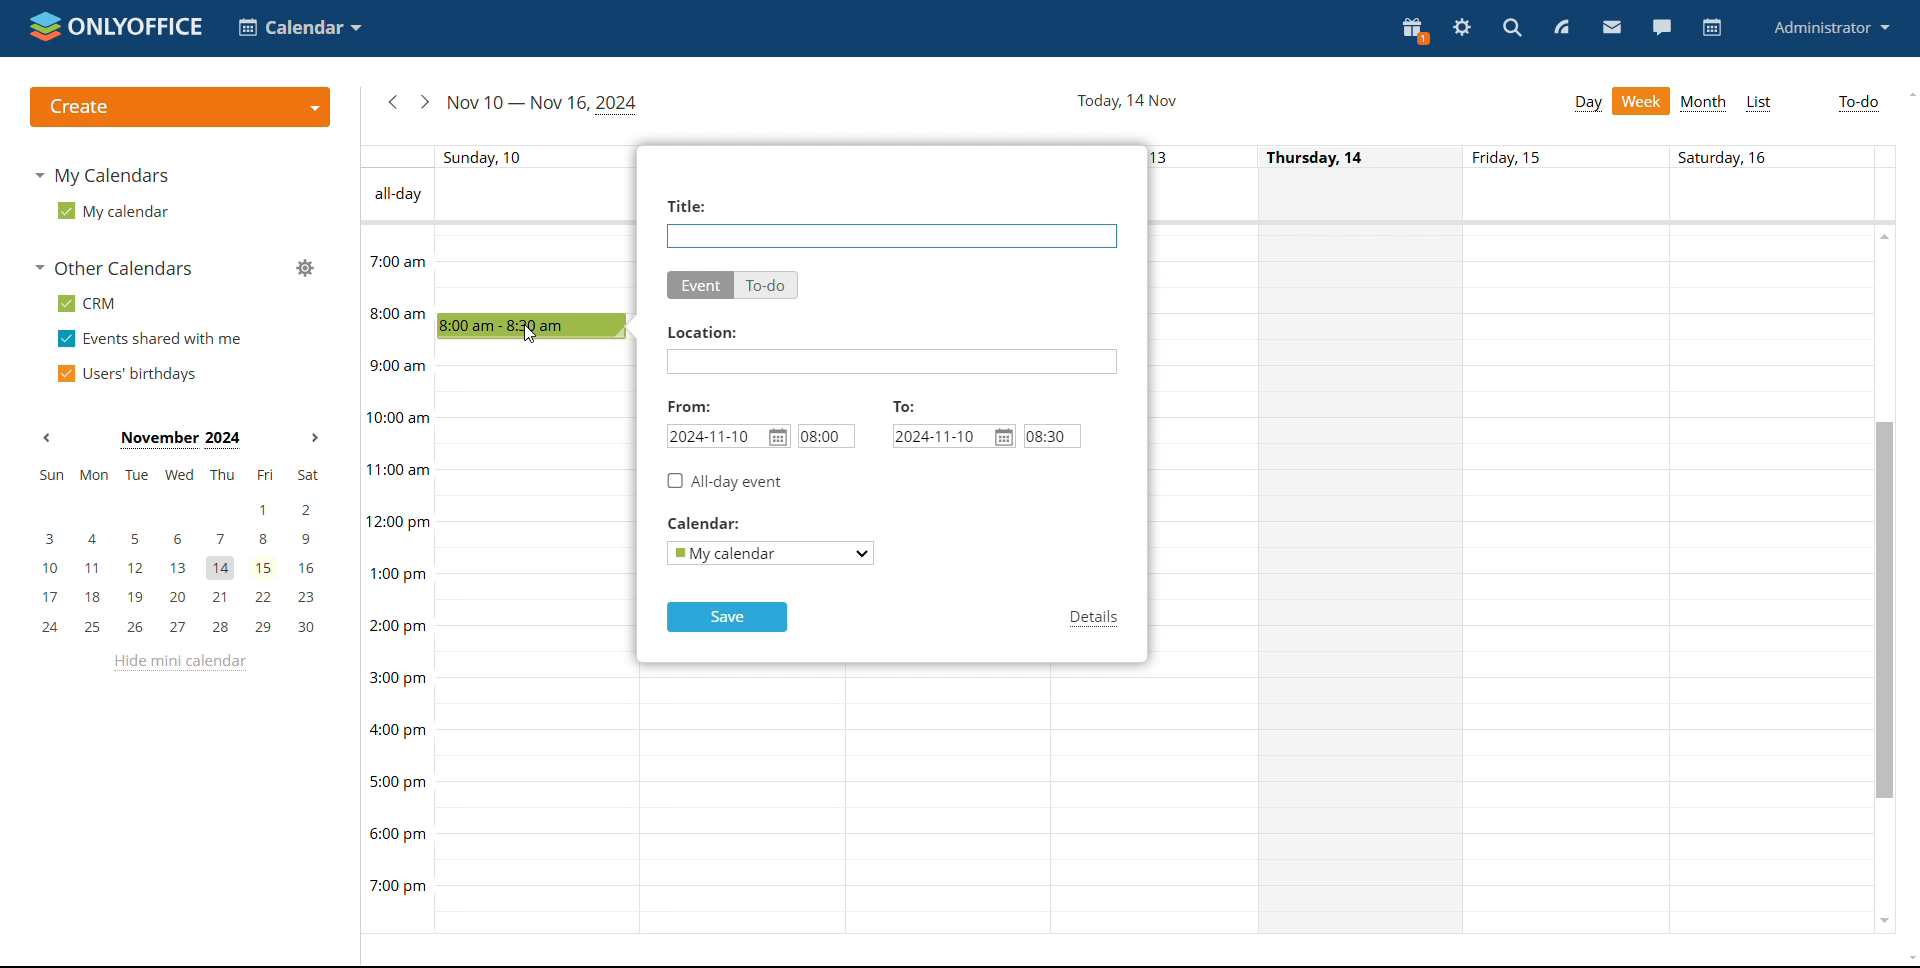  I want to click on cursor, so click(530, 334).